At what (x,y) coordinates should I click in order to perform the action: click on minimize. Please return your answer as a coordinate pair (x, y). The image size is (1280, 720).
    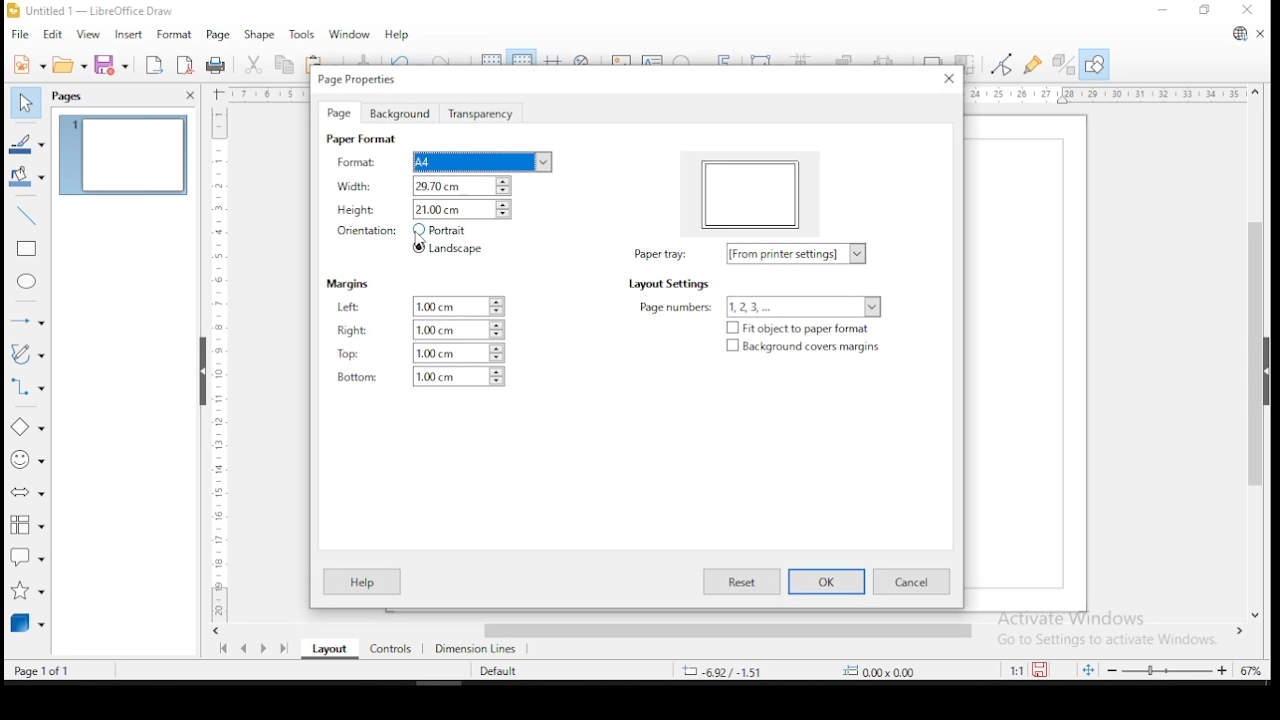
    Looking at the image, I should click on (1163, 10).